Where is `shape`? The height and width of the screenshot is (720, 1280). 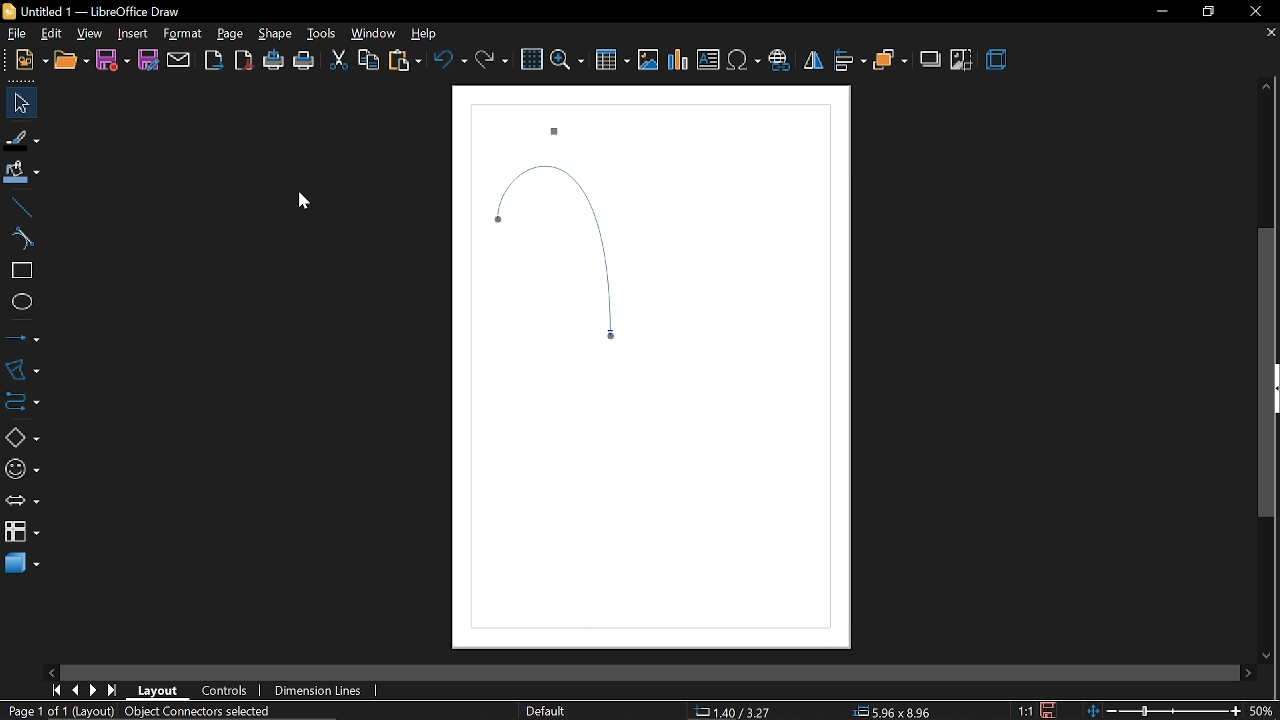
shape is located at coordinates (272, 33).